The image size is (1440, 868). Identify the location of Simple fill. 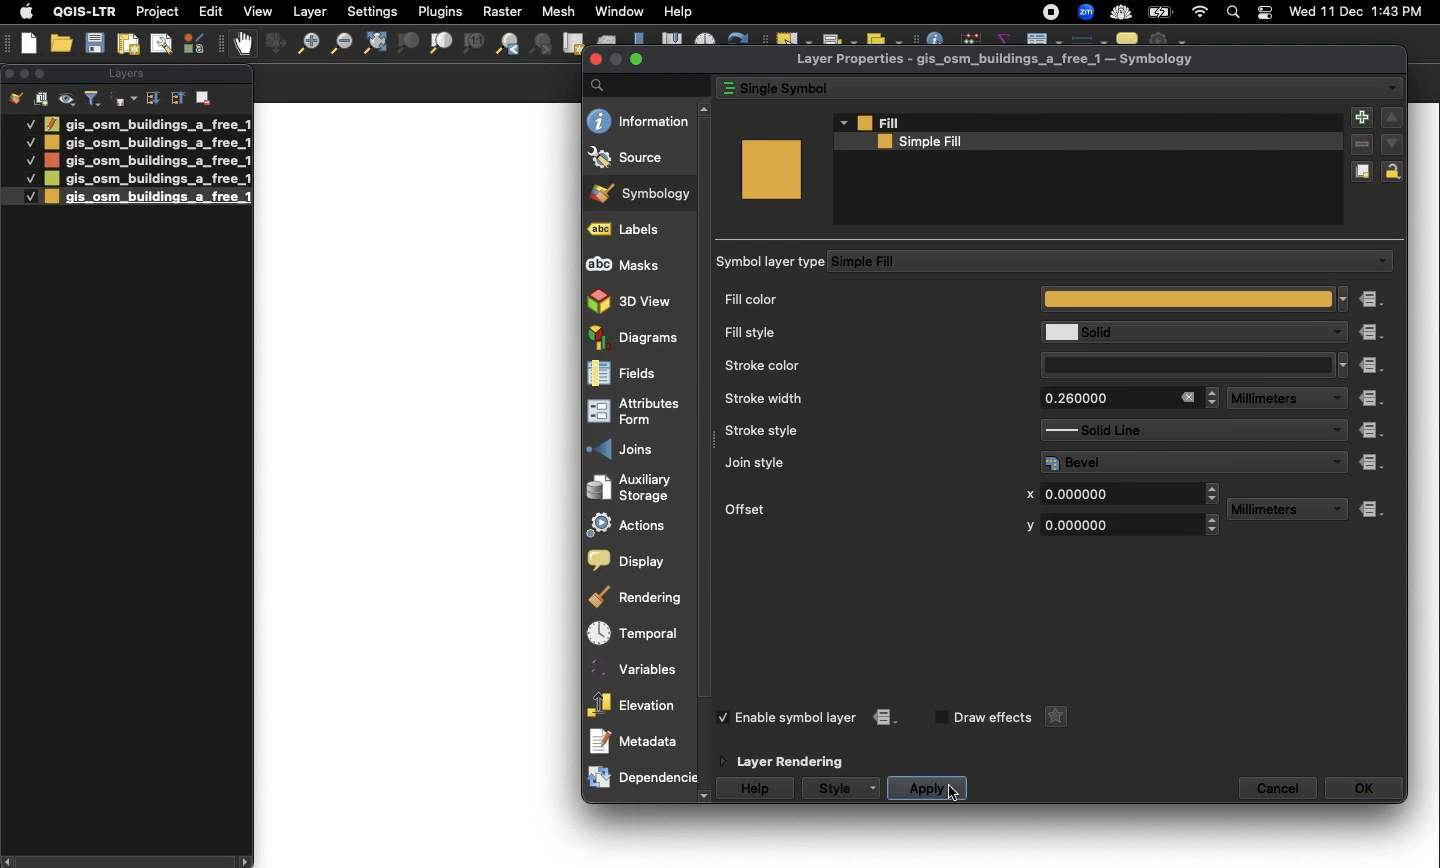
(1074, 142).